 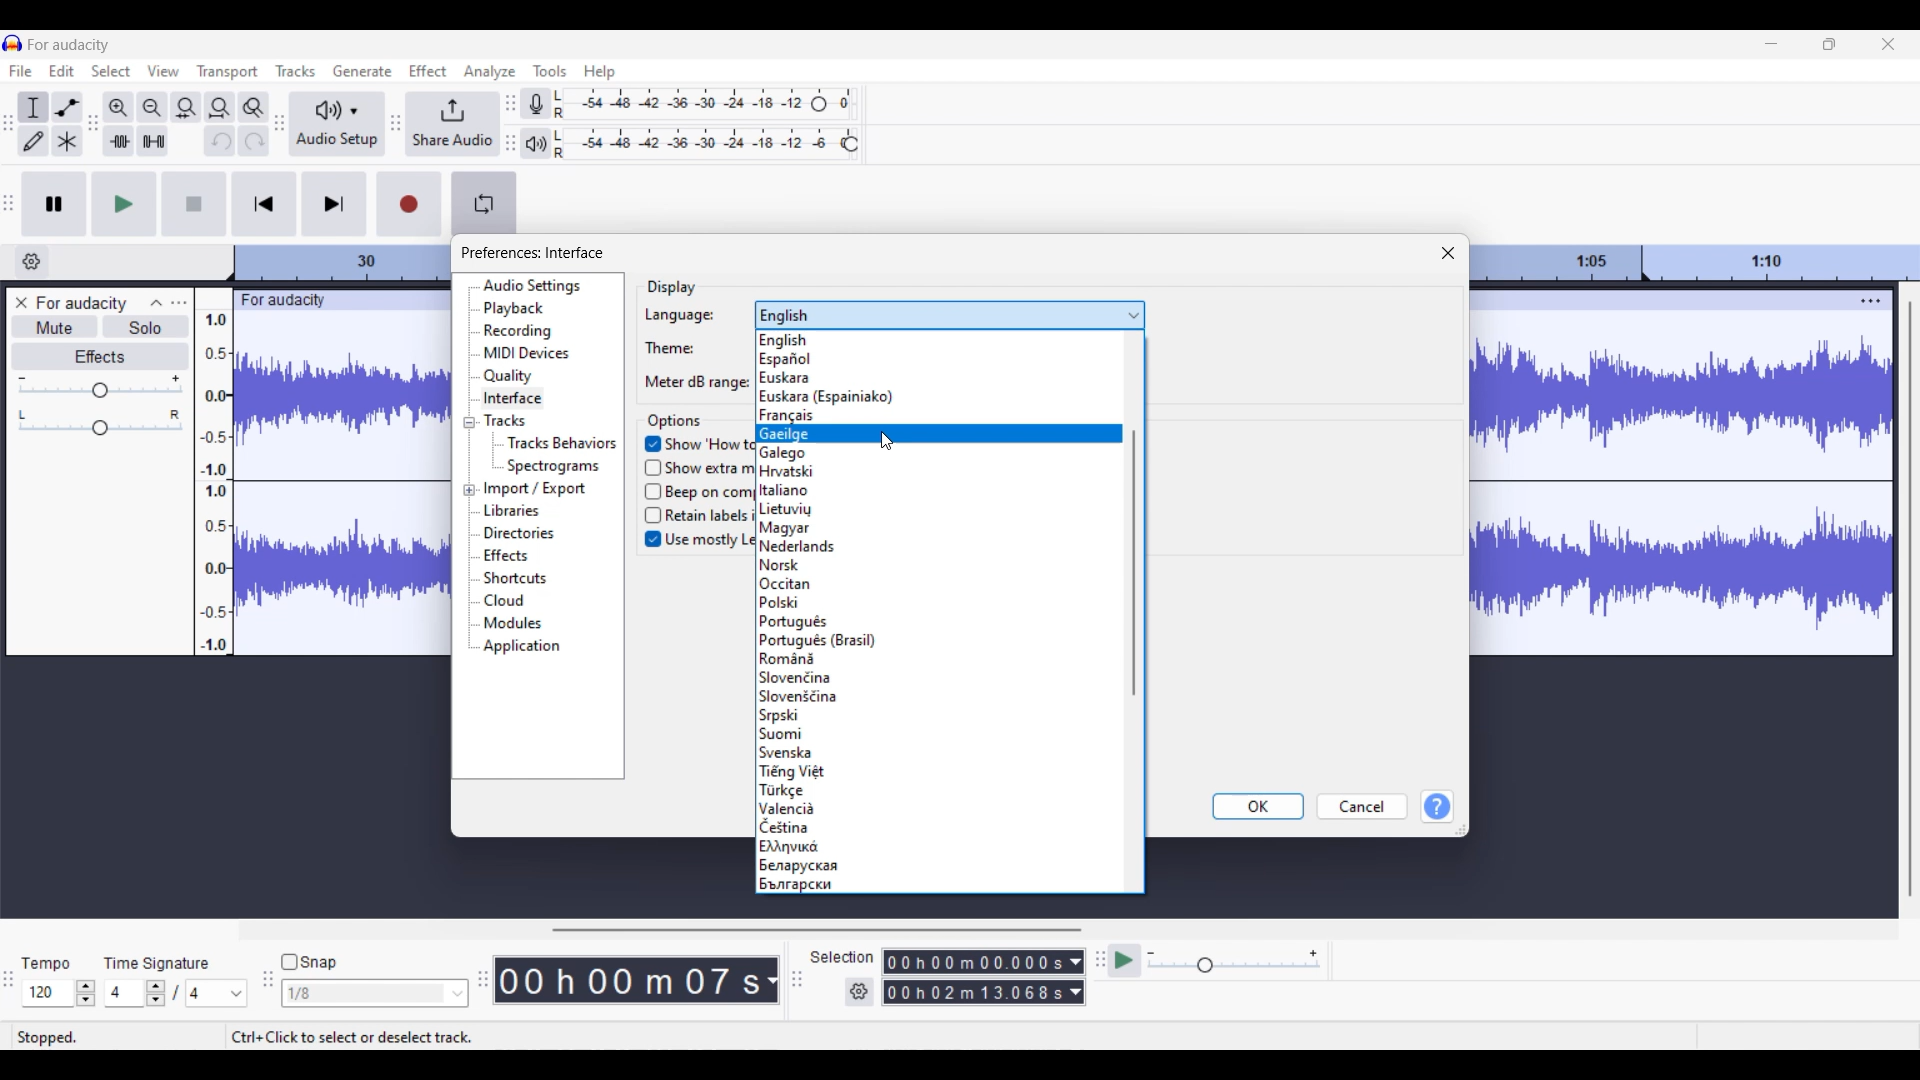 I want to click on Play/Play once, so click(x=124, y=204).